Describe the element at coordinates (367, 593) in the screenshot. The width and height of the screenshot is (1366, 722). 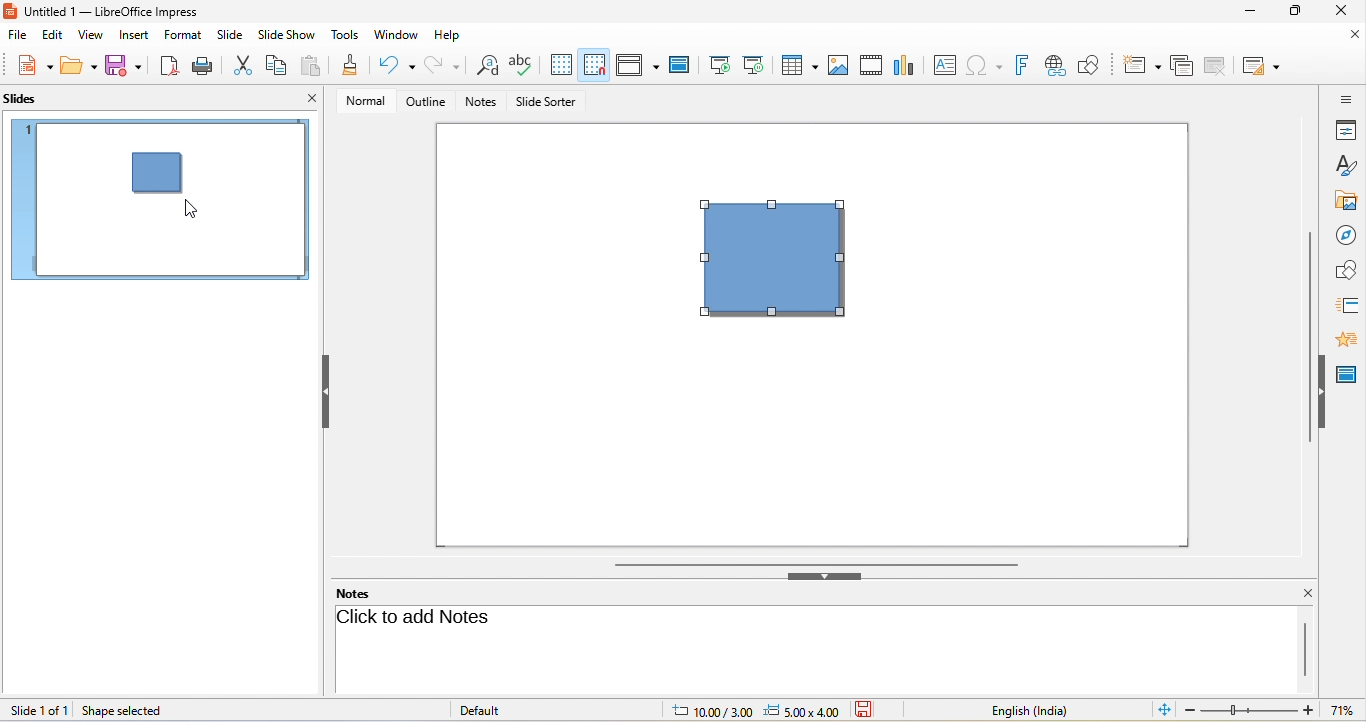
I see `Notes` at that location.